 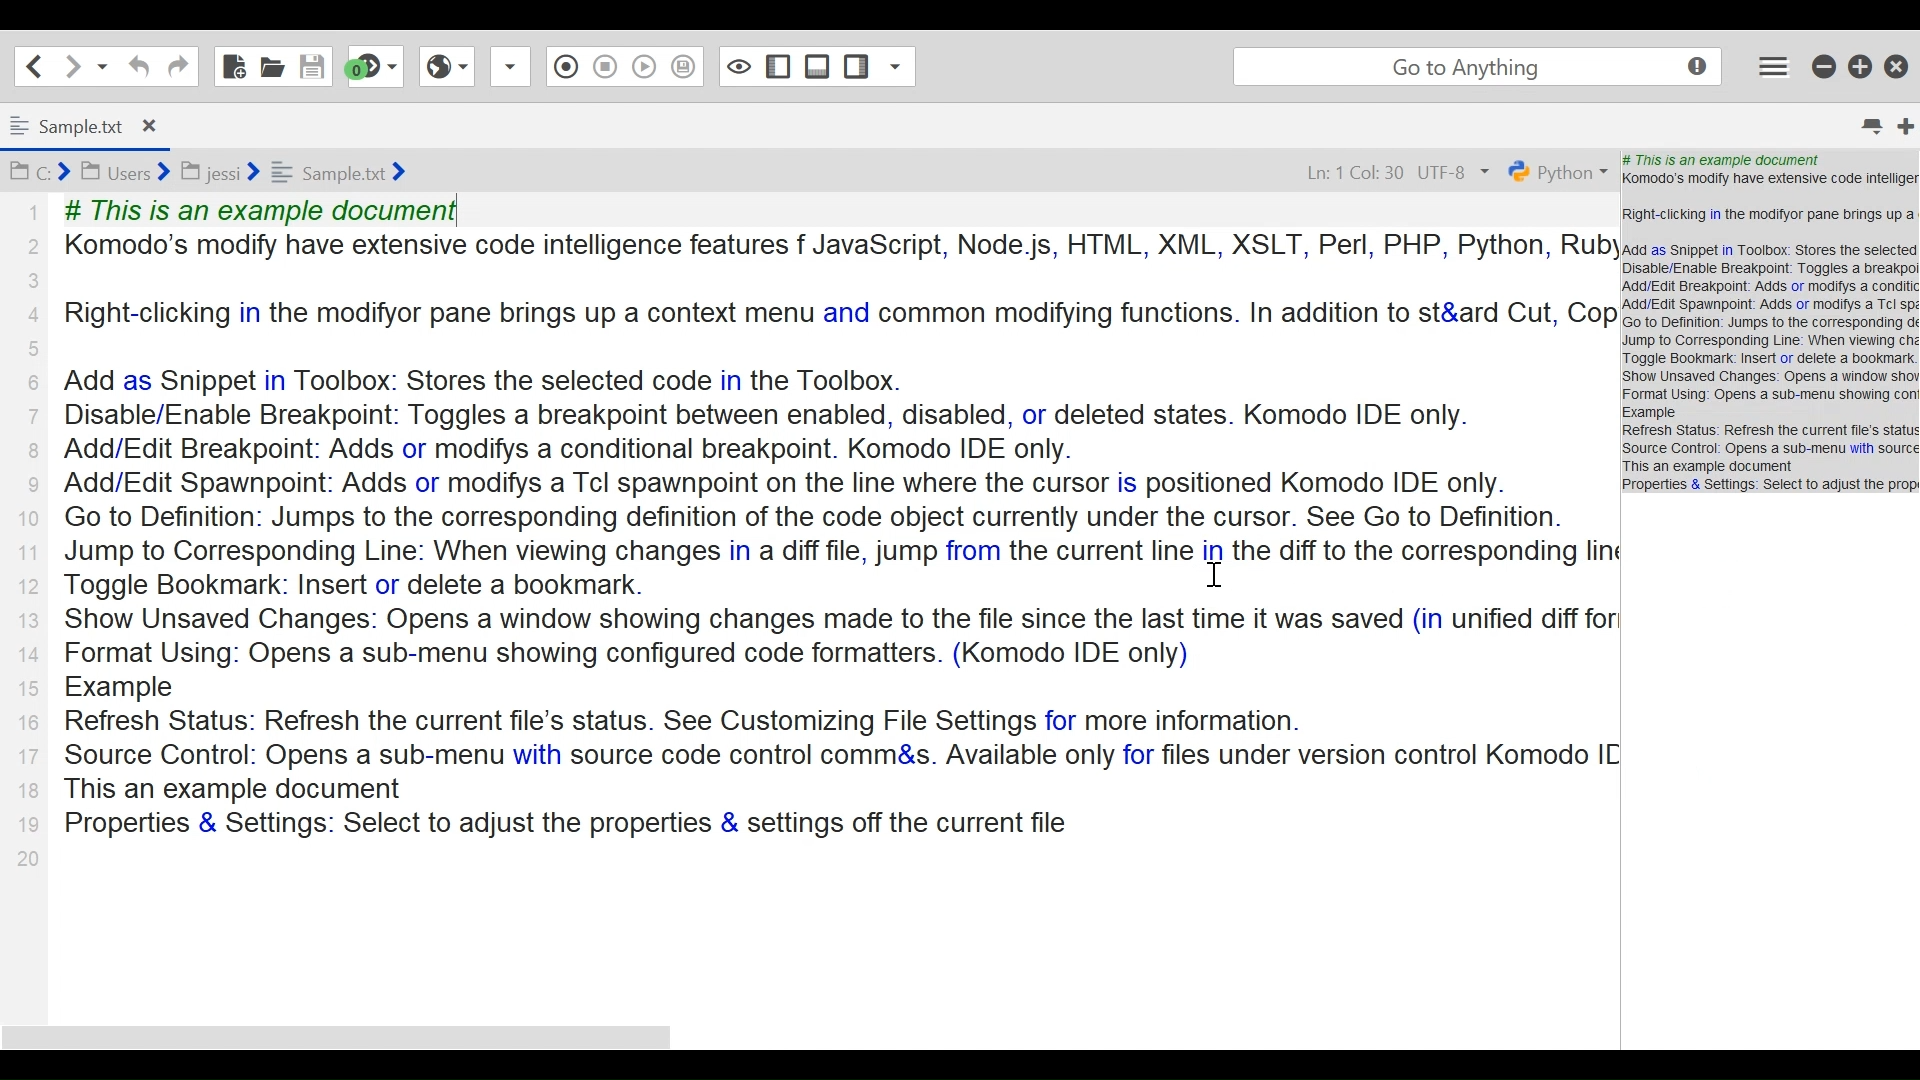 I want to click on python, so click(x=1558, y=174).